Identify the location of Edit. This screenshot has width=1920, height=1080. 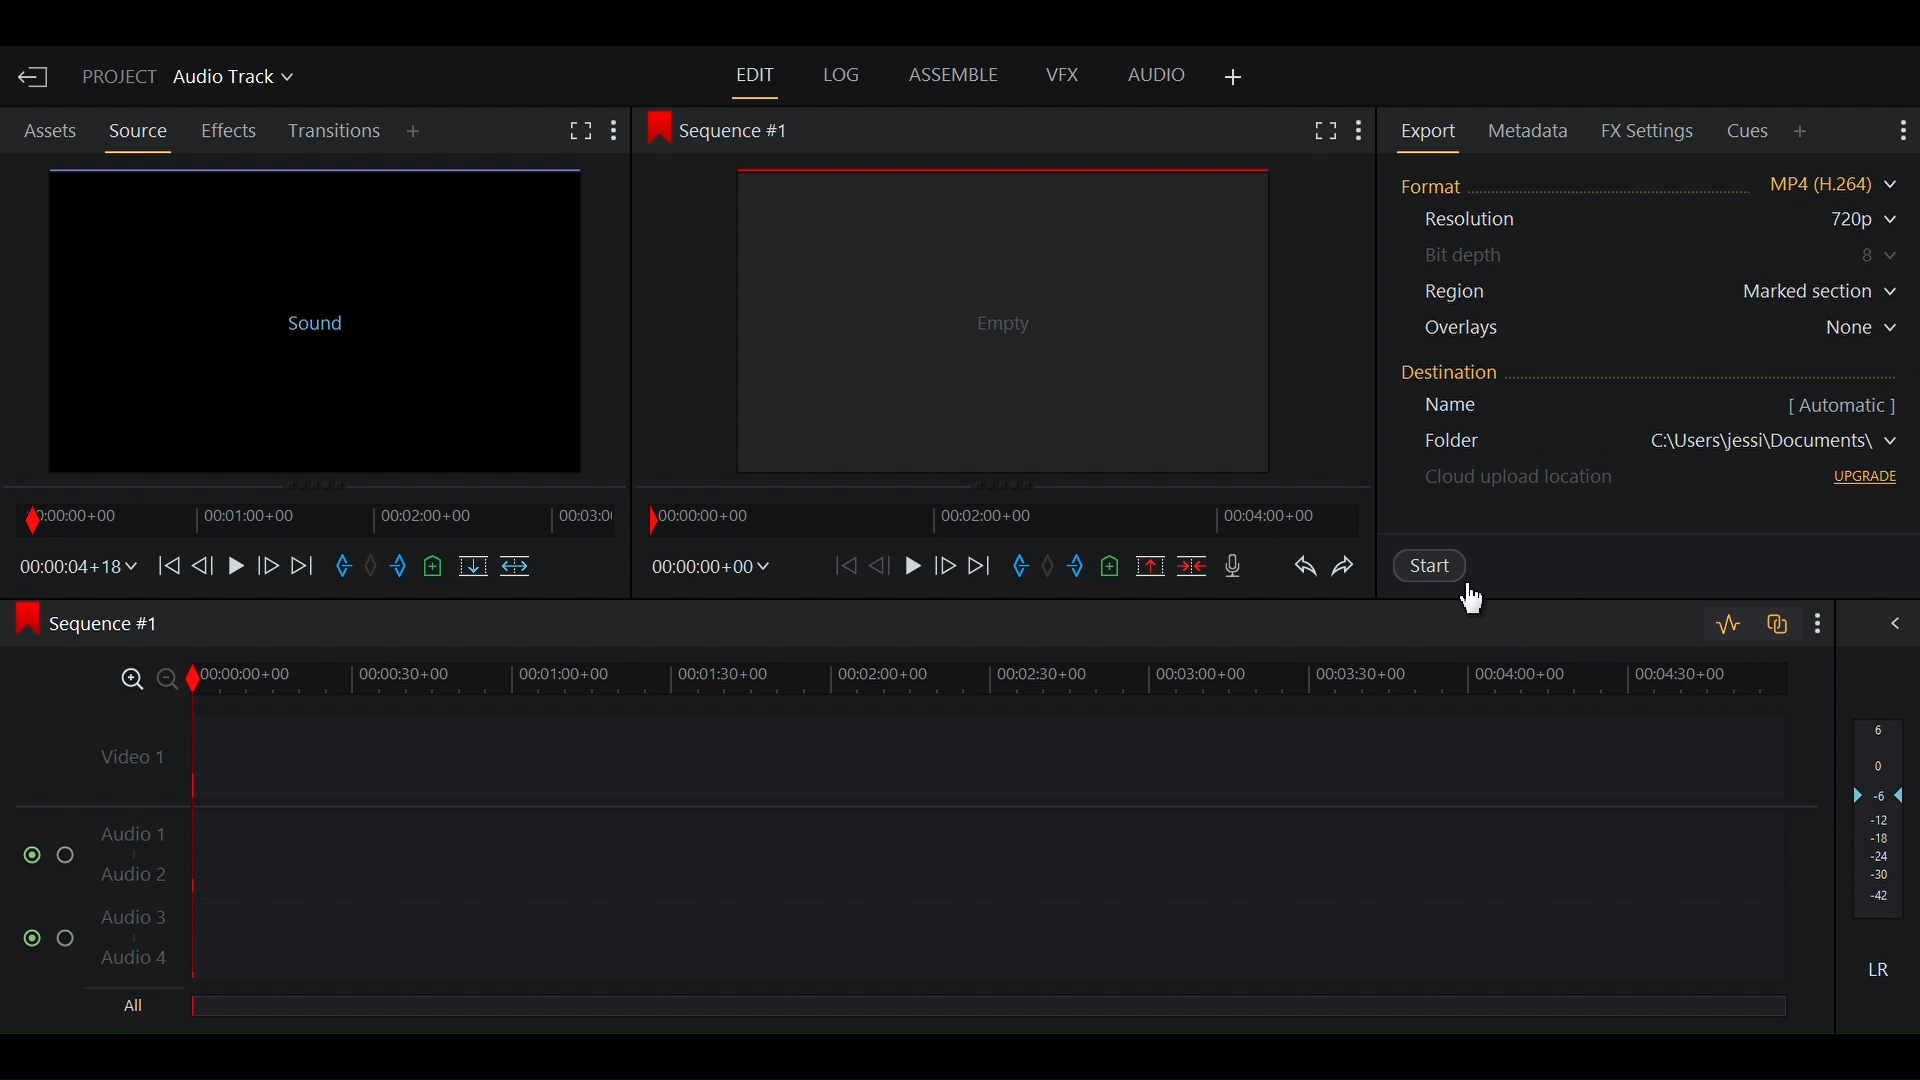
(755, 74).